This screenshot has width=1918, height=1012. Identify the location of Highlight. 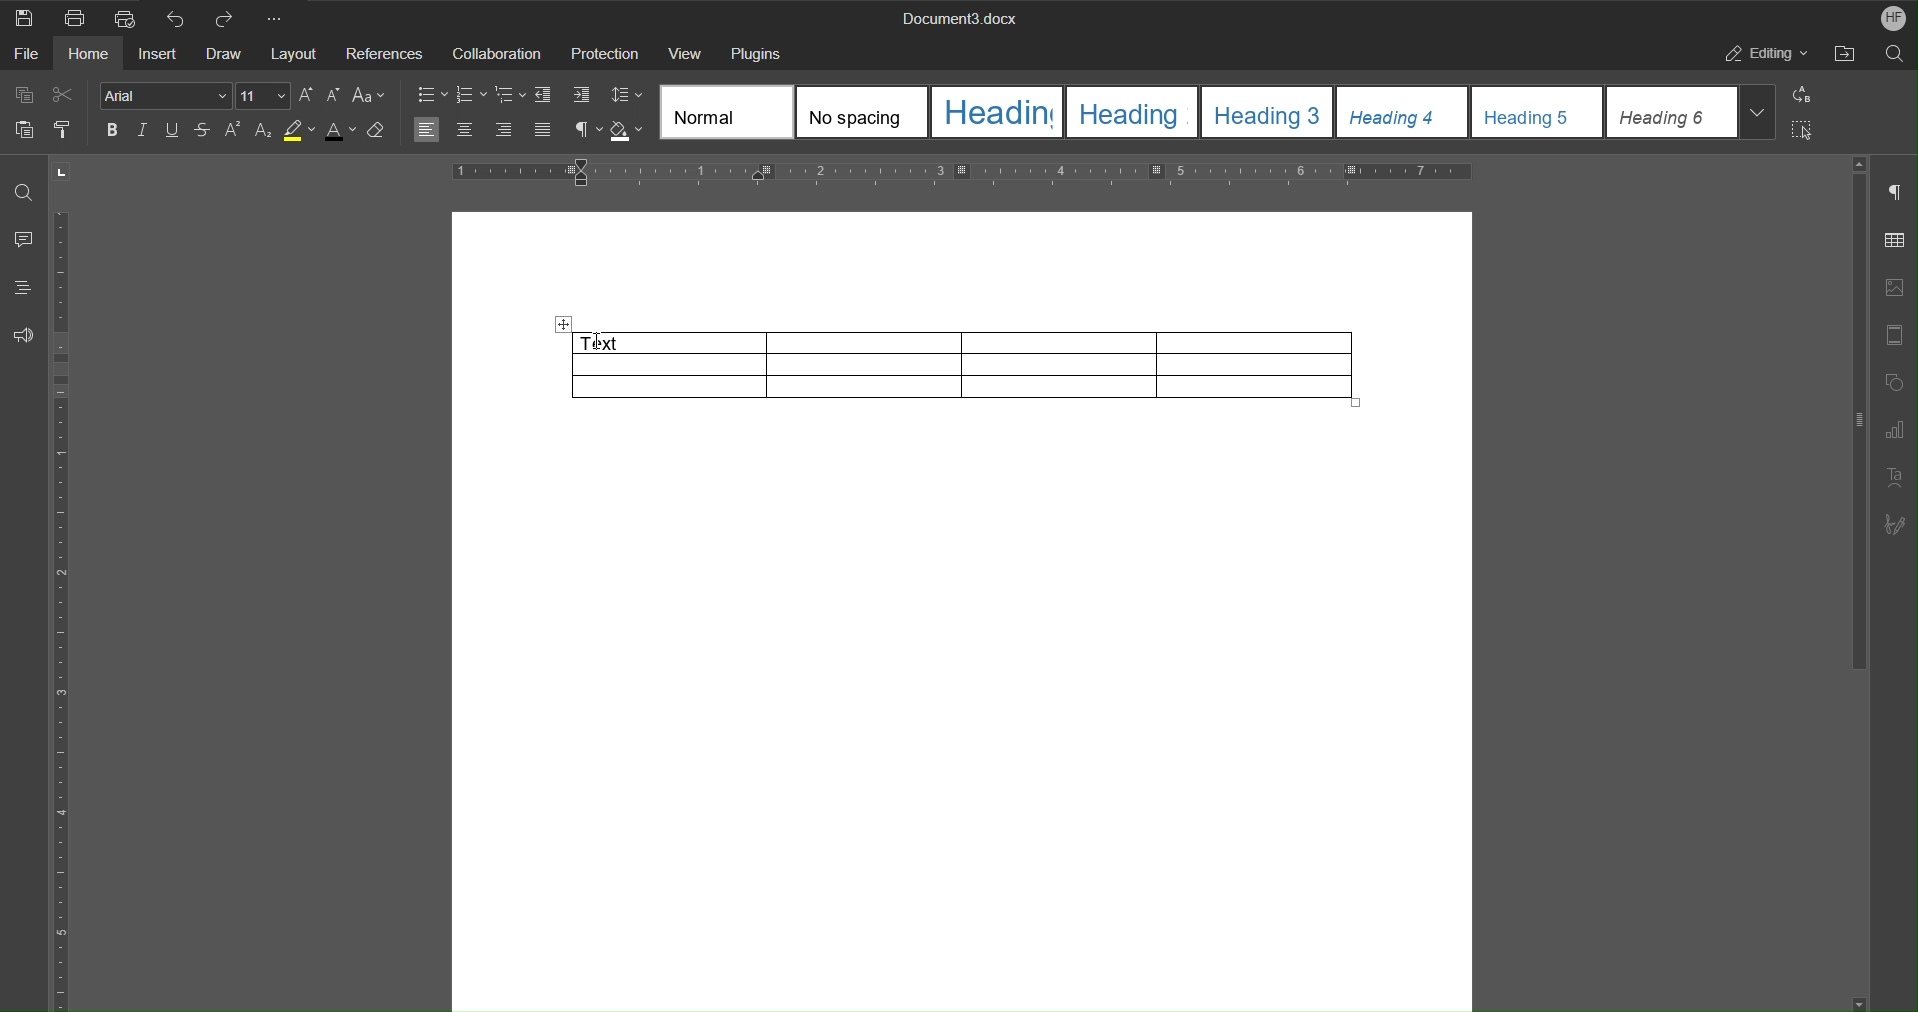
(300, 129).